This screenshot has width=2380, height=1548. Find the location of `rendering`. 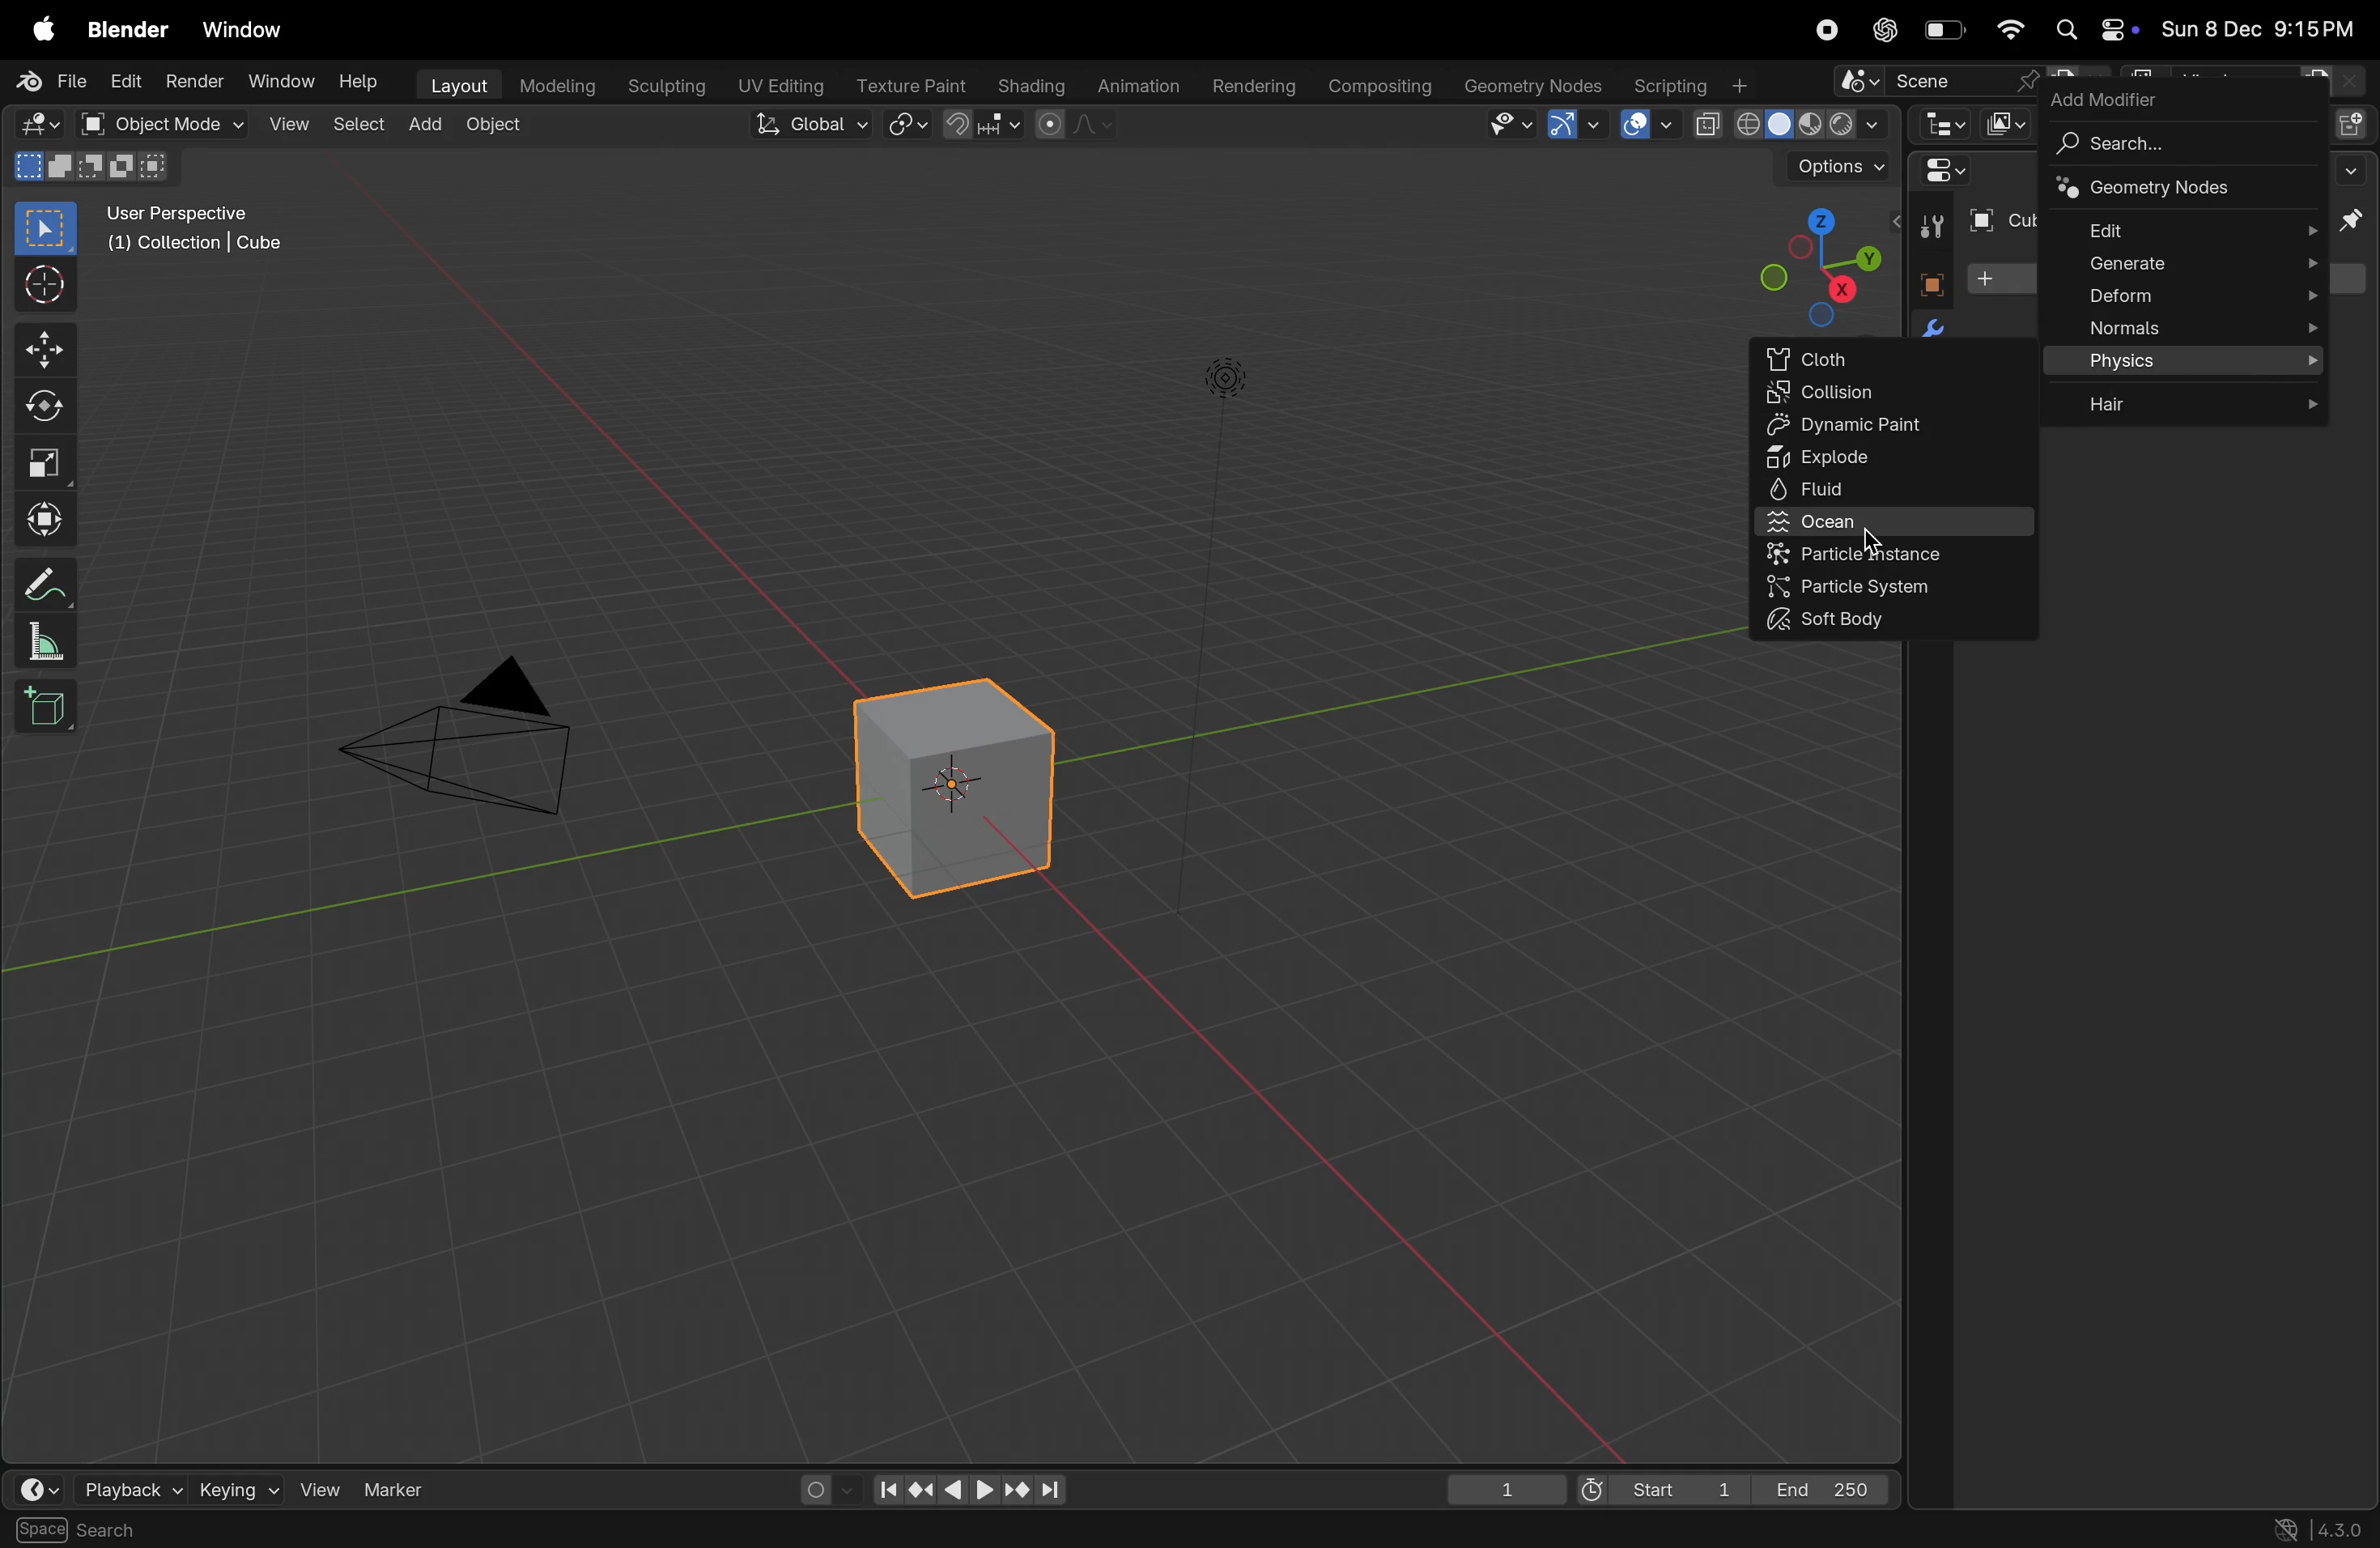

rendering is located at coordinates (1251, 87).